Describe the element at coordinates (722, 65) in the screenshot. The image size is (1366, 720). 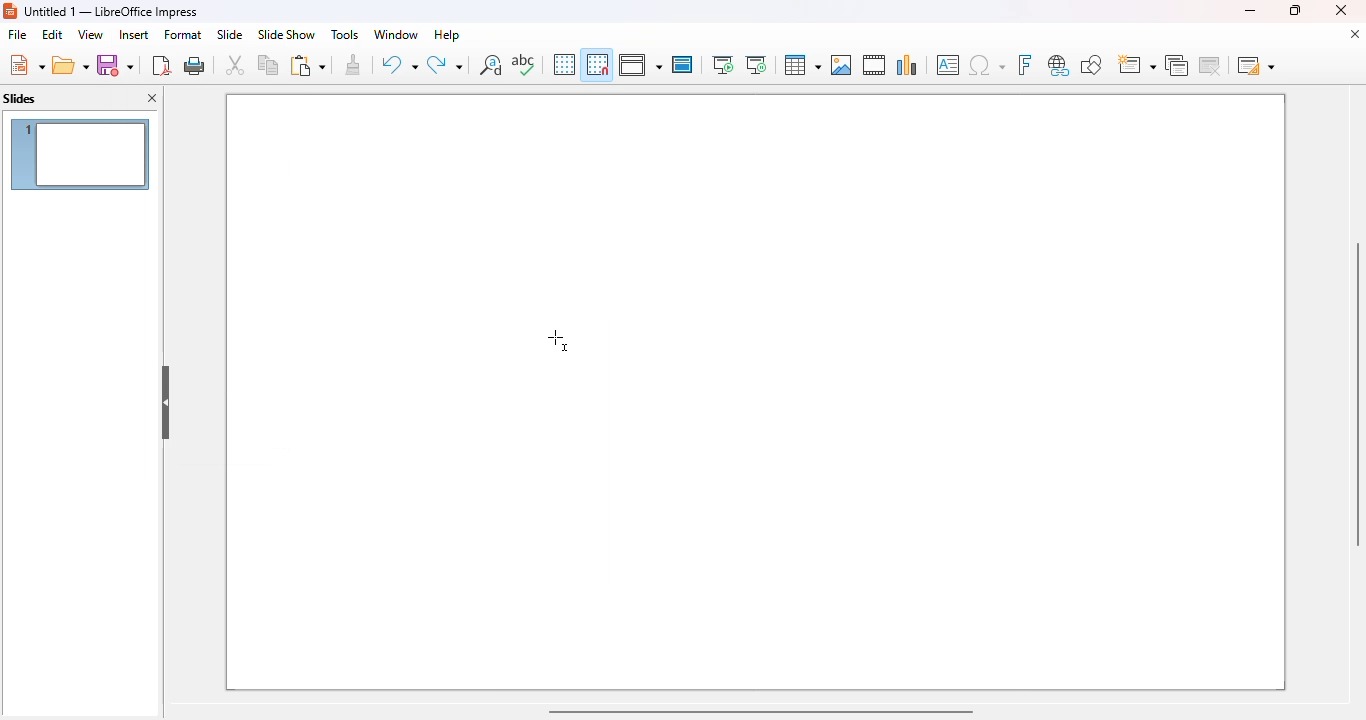
I see `start from first slide` at that location.